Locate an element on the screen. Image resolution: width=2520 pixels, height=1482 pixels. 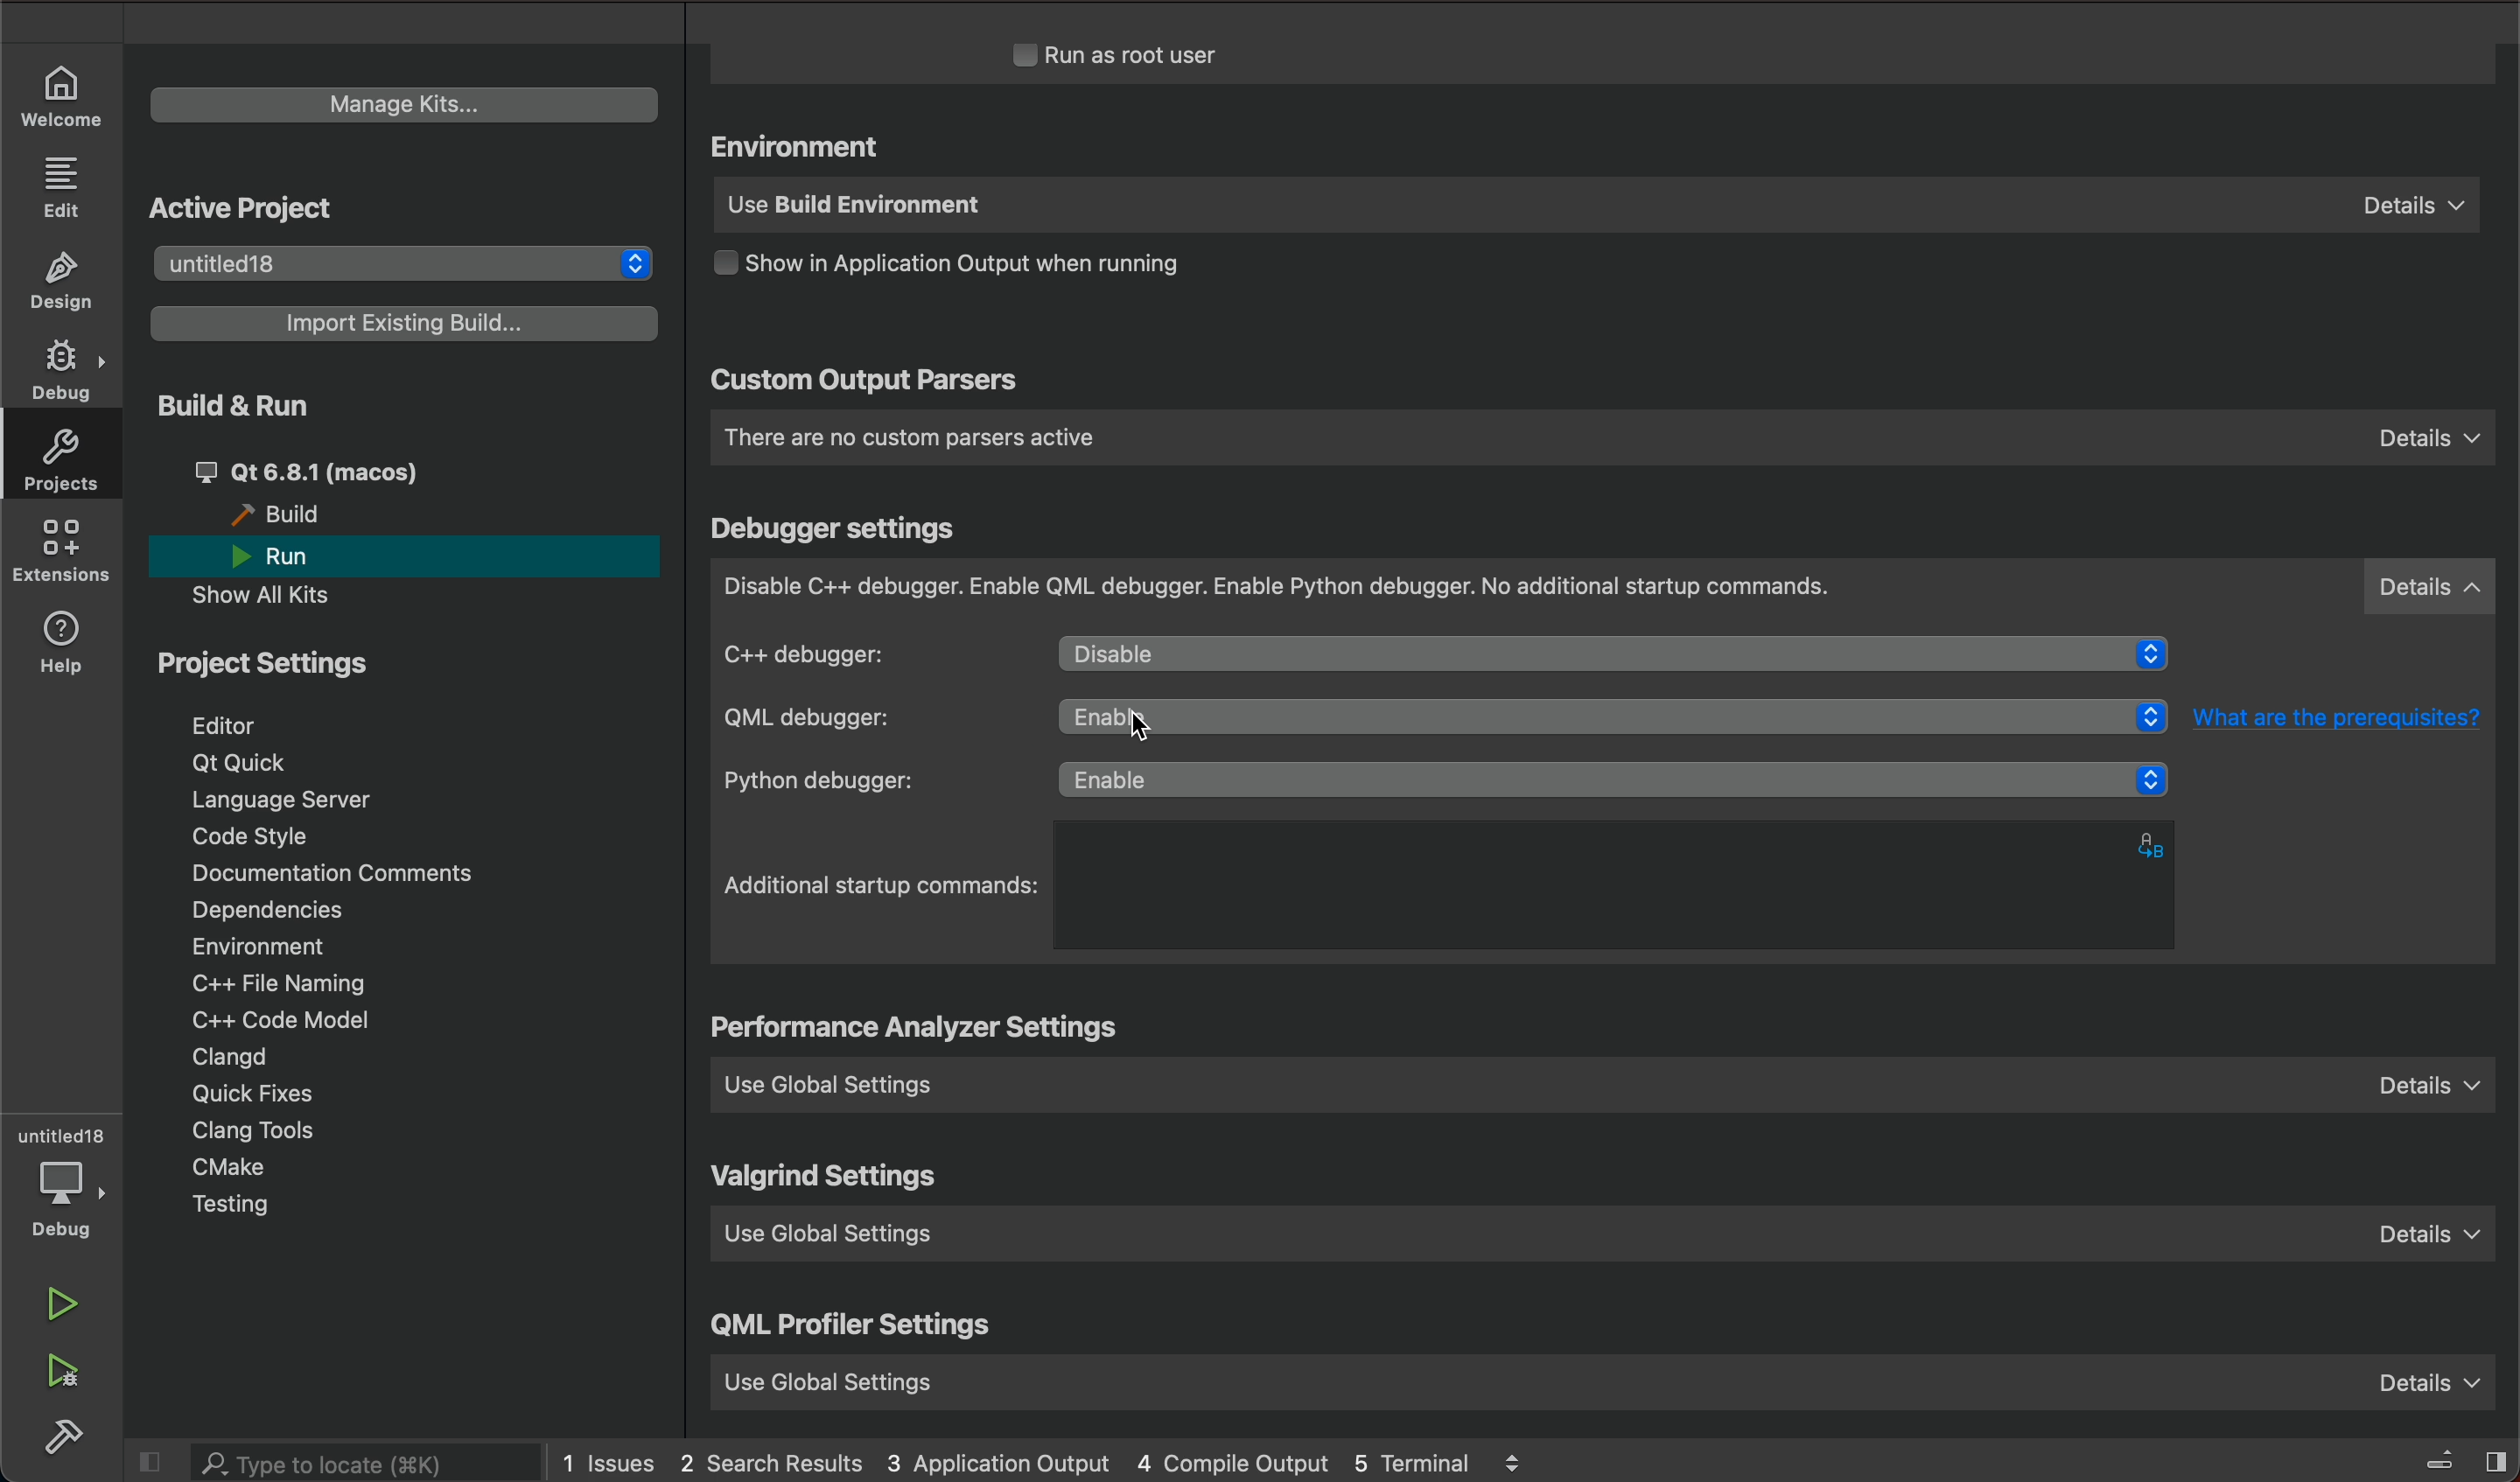
run debug is located at coordinates (67, 1372).